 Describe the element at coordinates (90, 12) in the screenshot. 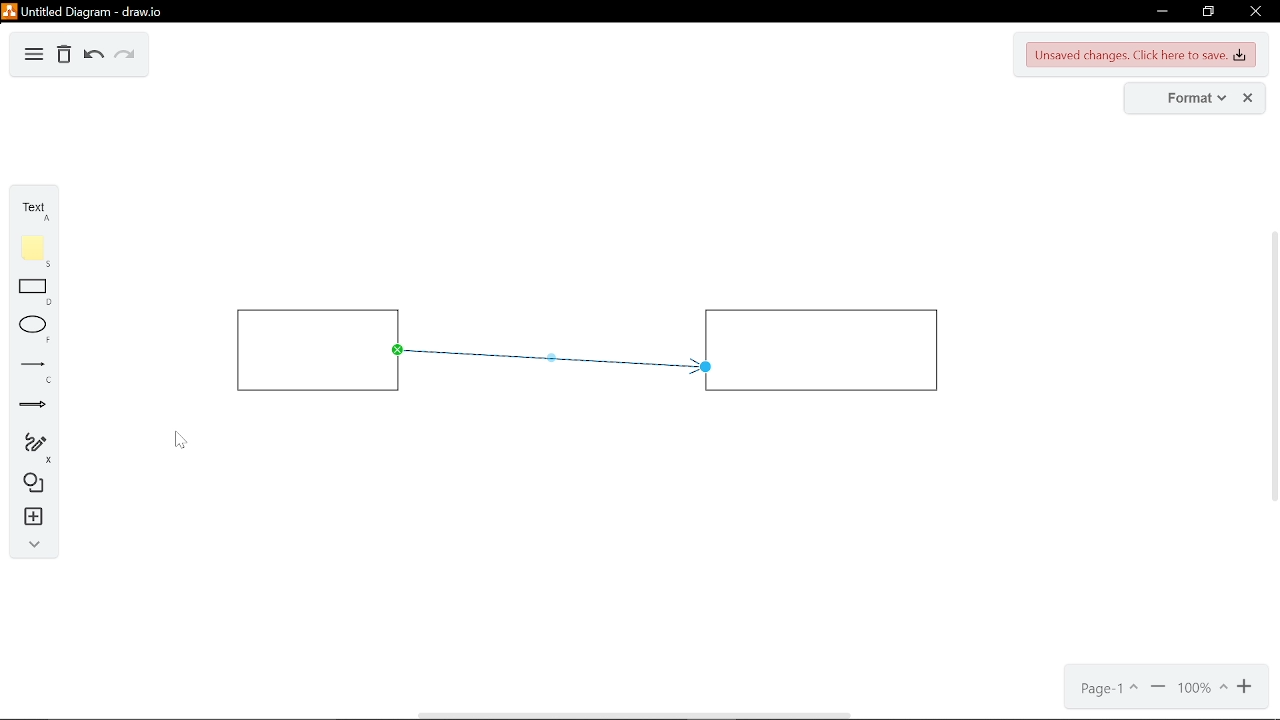

I see `untitled document - draw.io` at that location.